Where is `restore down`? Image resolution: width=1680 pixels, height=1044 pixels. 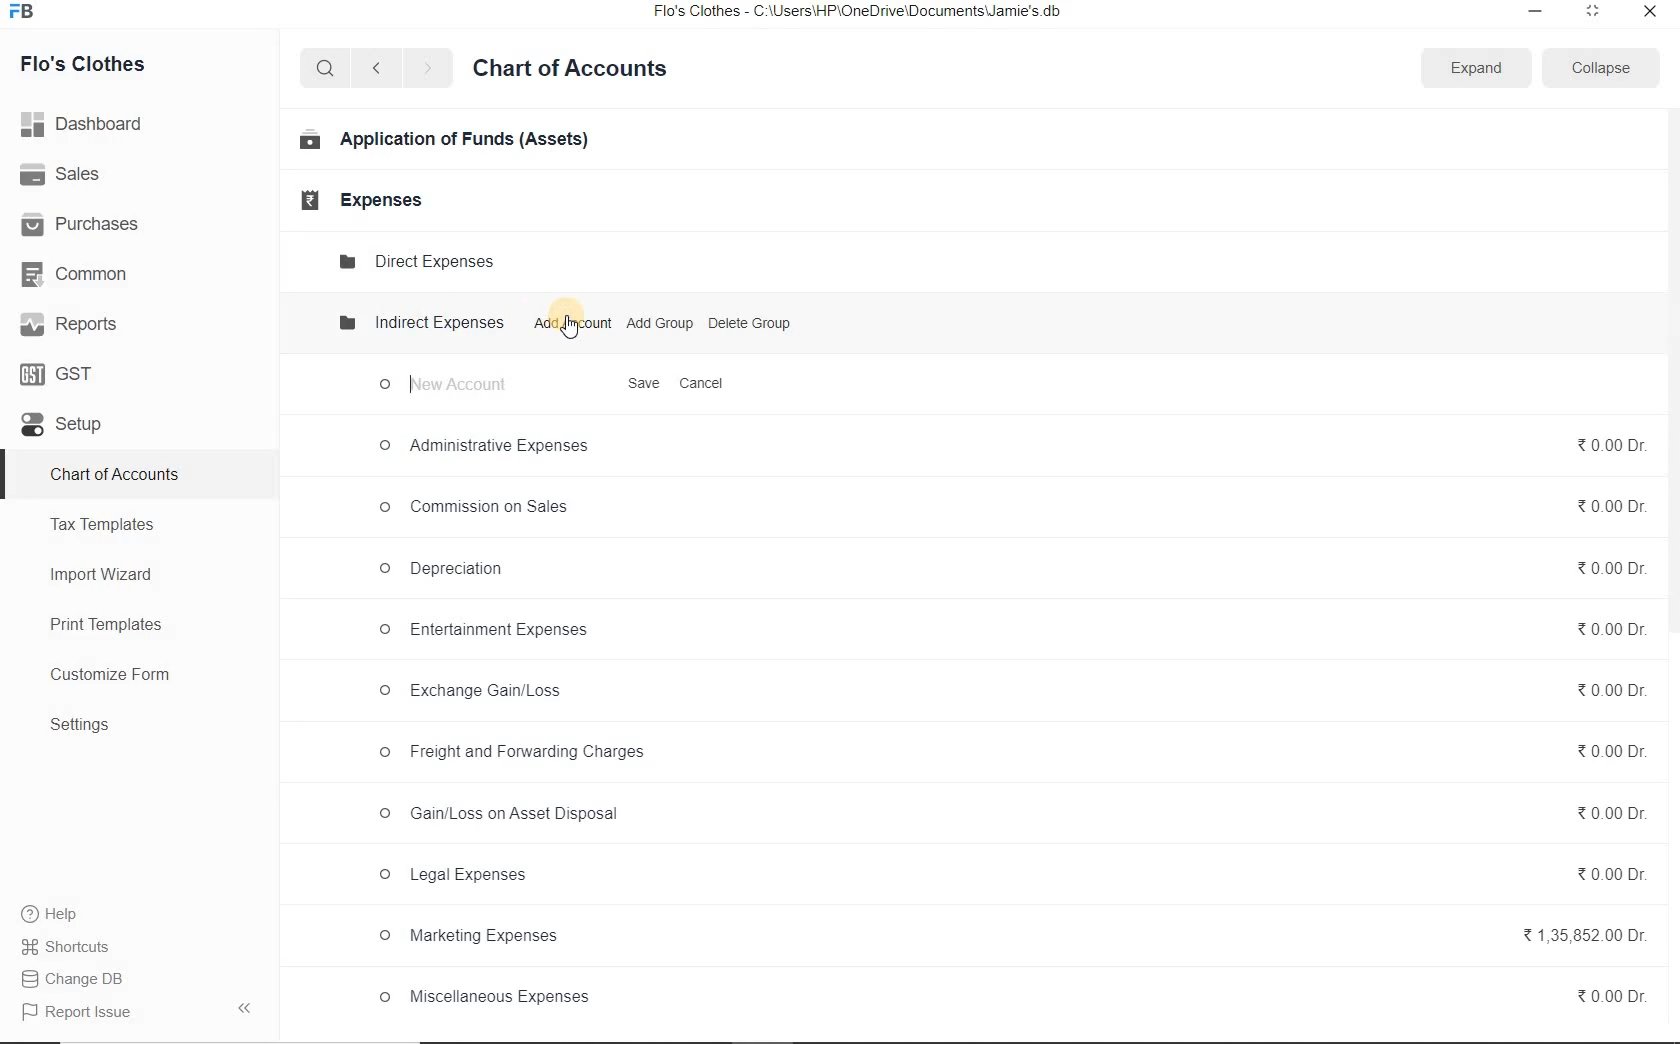
restore down is located at coordinates (1591, 15).